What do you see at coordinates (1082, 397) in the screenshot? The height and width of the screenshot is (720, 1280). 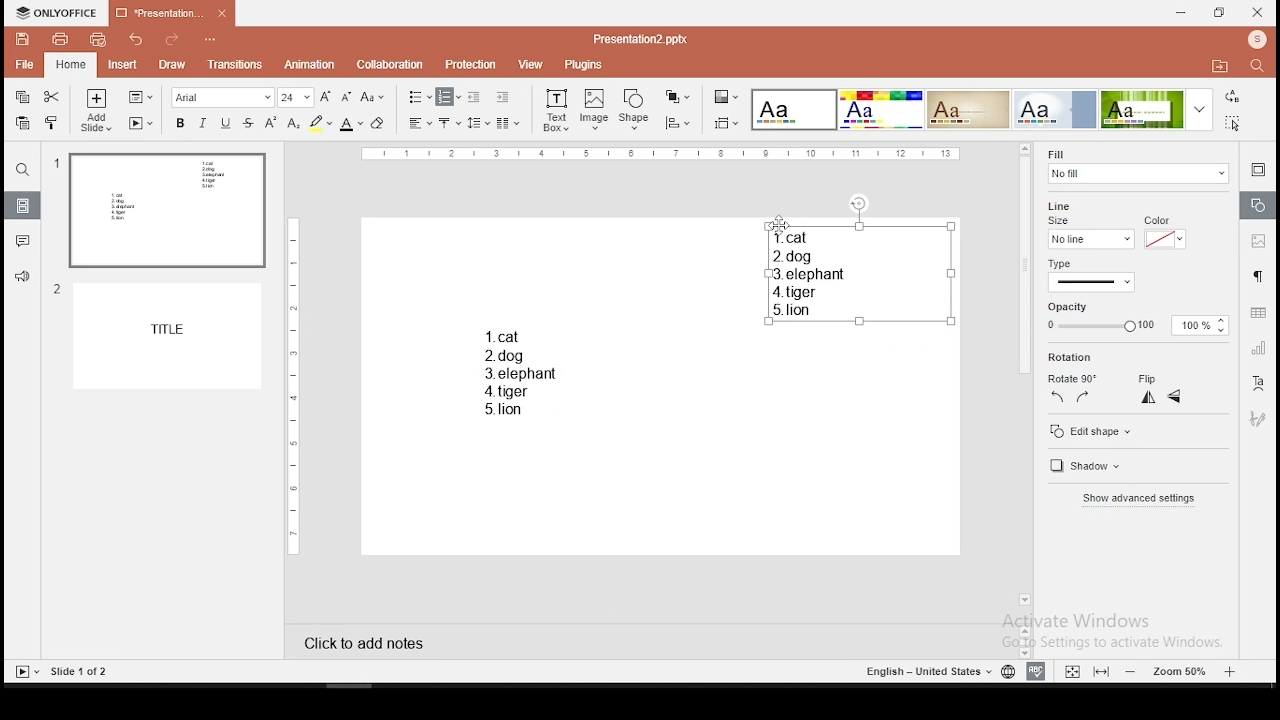 I see `rotate 90 clockwise` at bounding box center [1082, 397].